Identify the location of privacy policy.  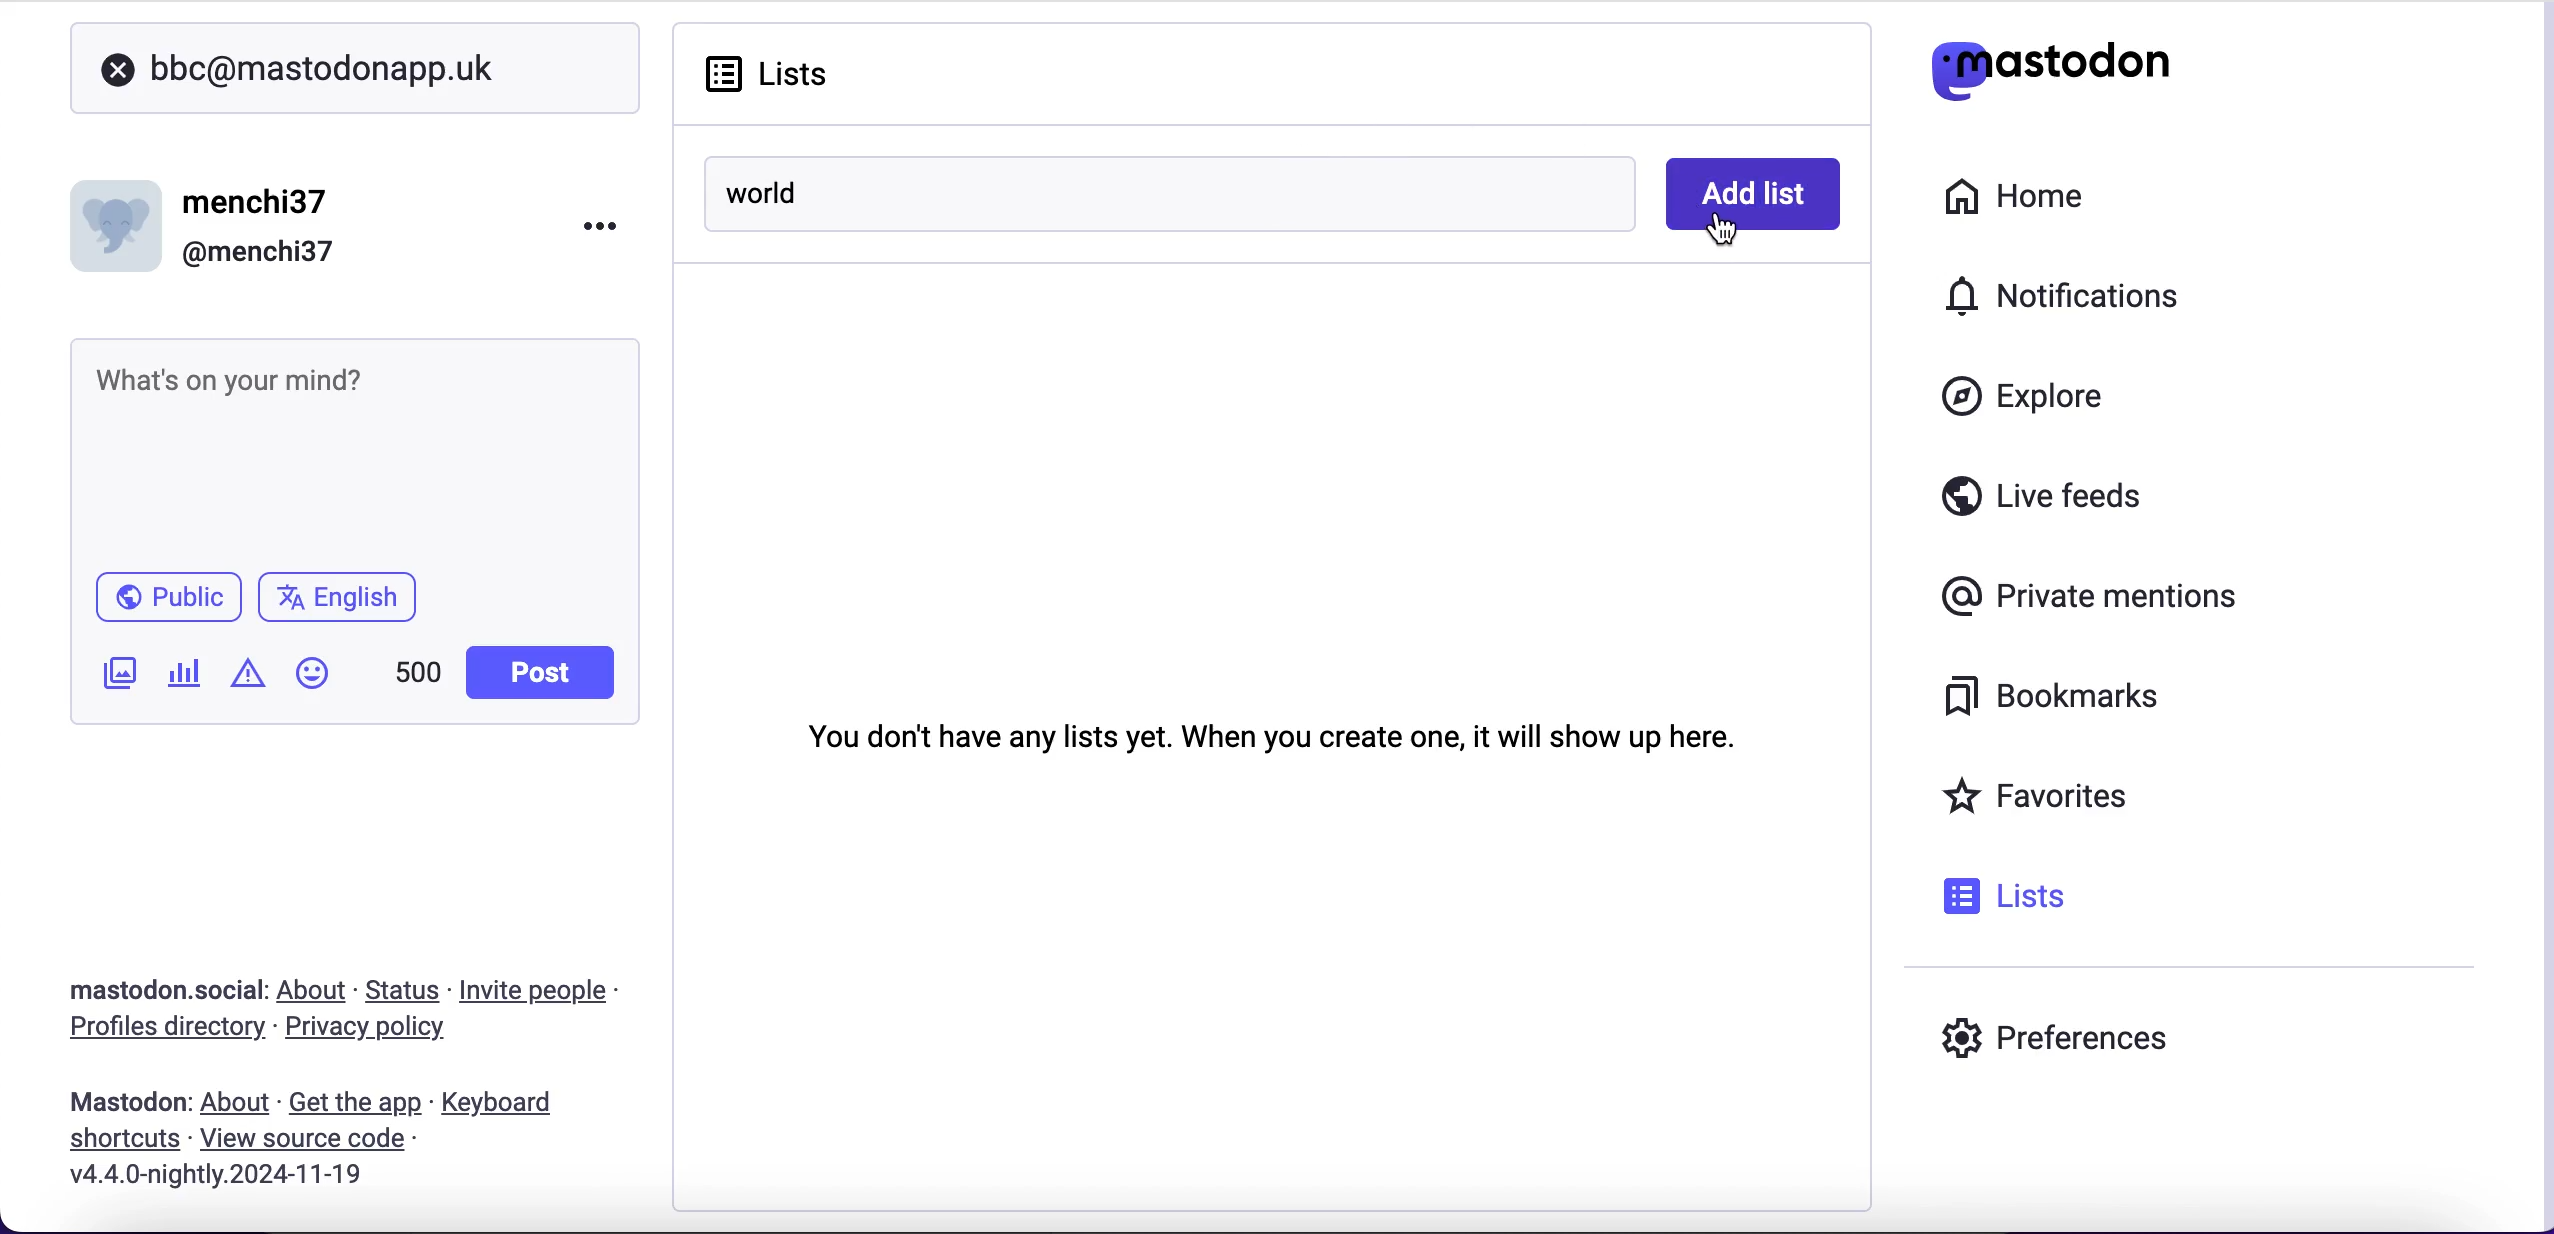
(383, 1030).